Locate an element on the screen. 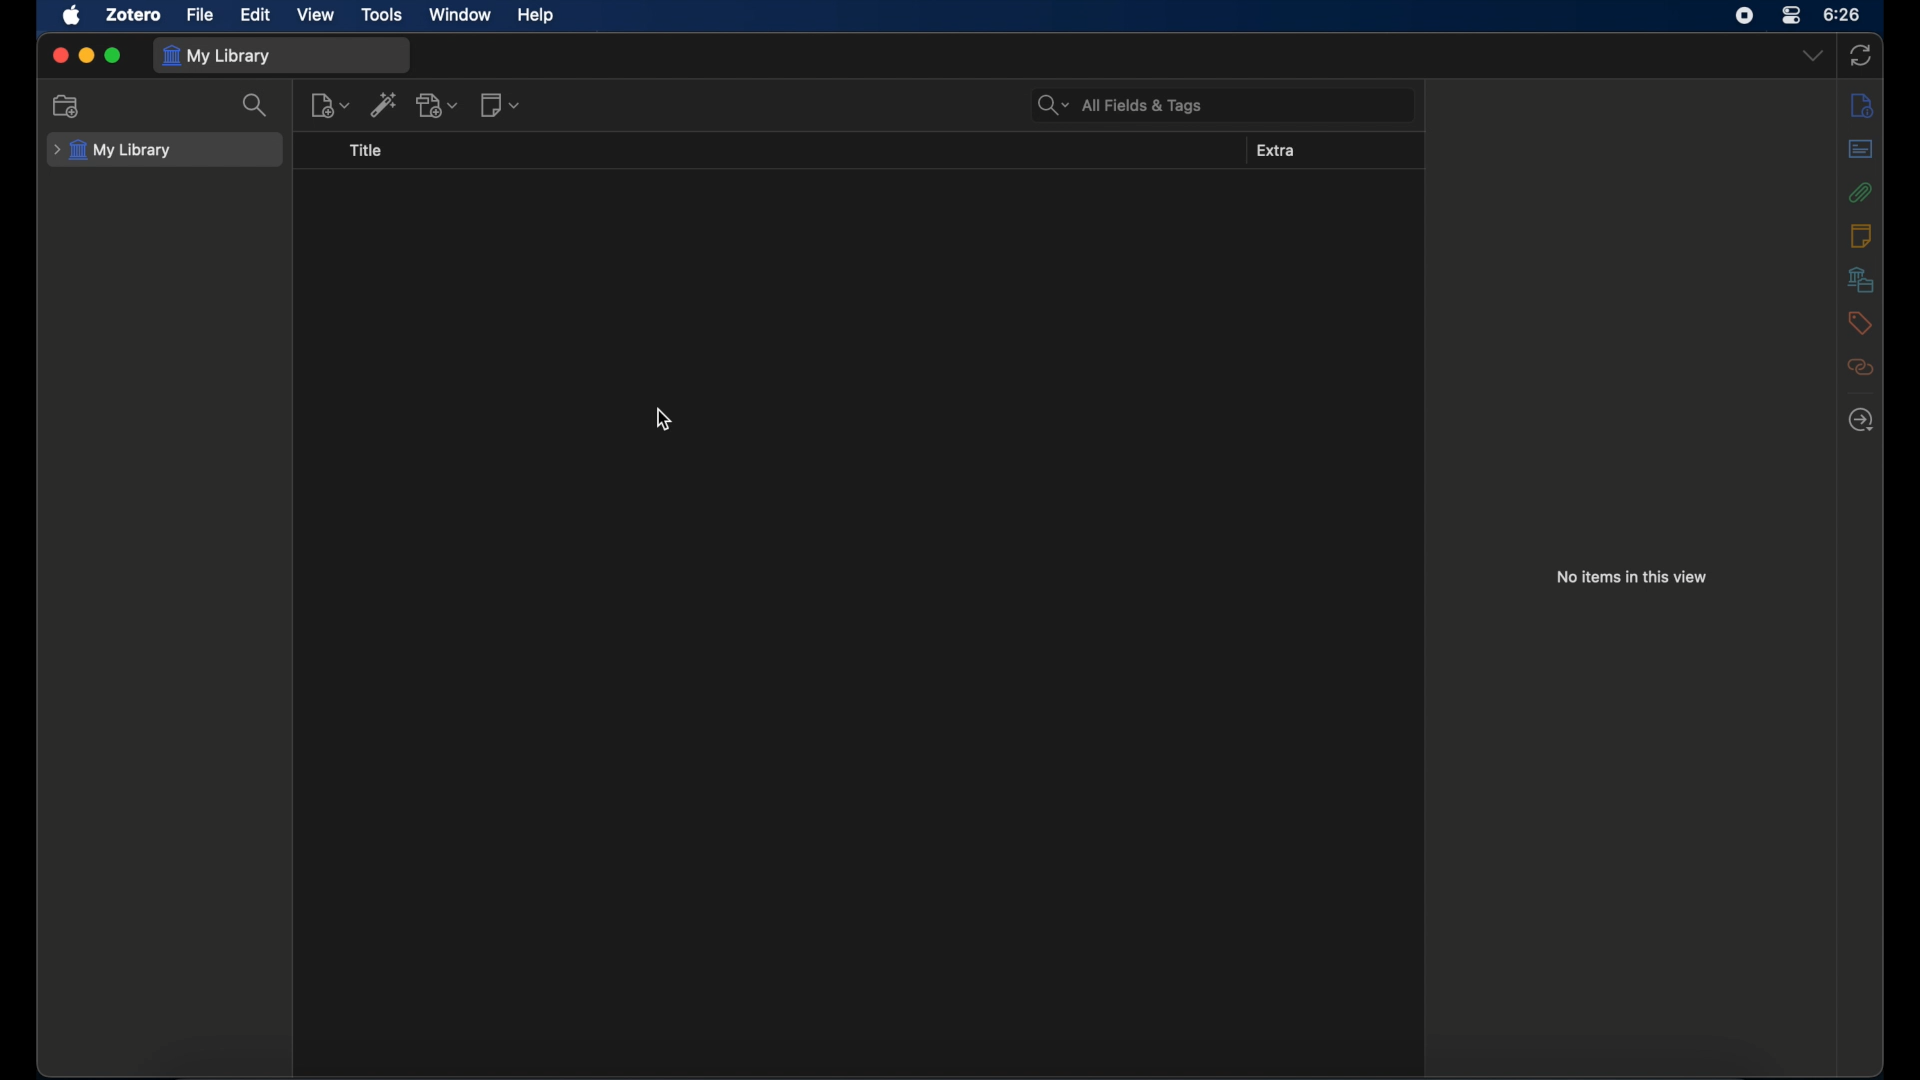 Image resolution: width=1920 pixels, height=1080 pixels. file is located at coordinates (199, 14).